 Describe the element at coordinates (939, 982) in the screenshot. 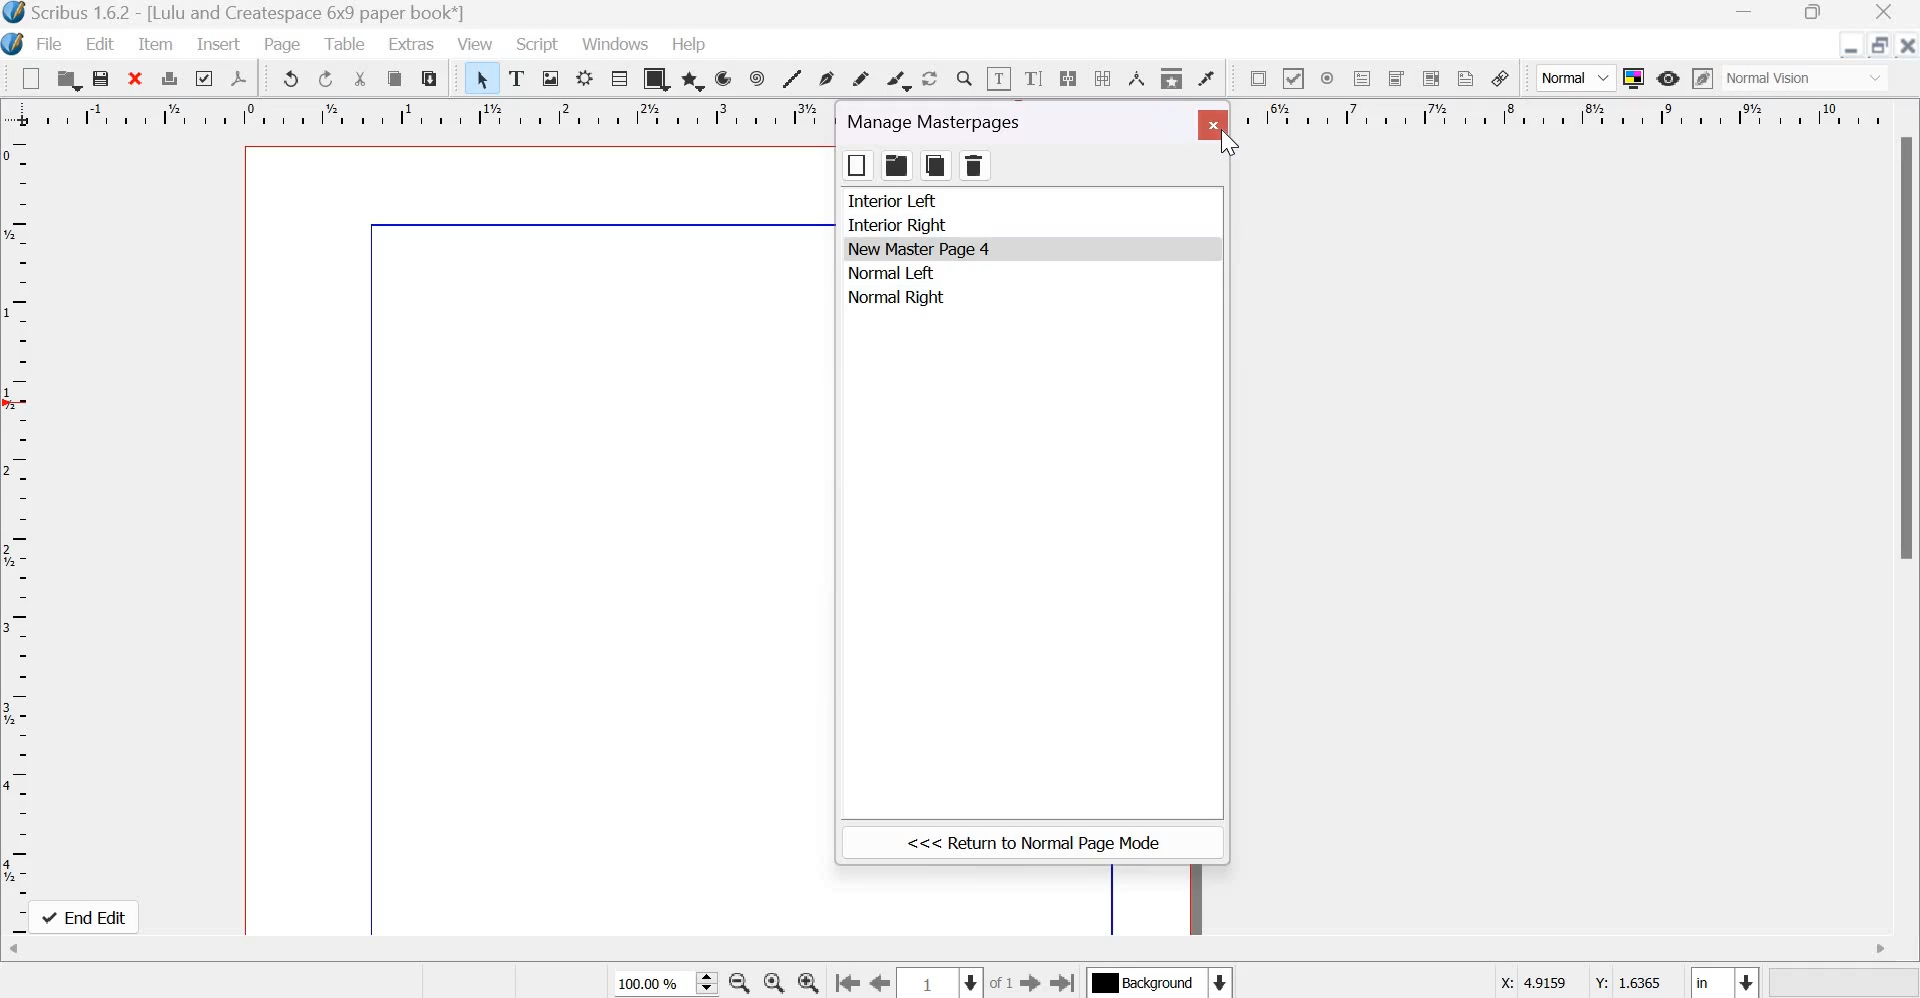

I see `Select the current page` at that location.